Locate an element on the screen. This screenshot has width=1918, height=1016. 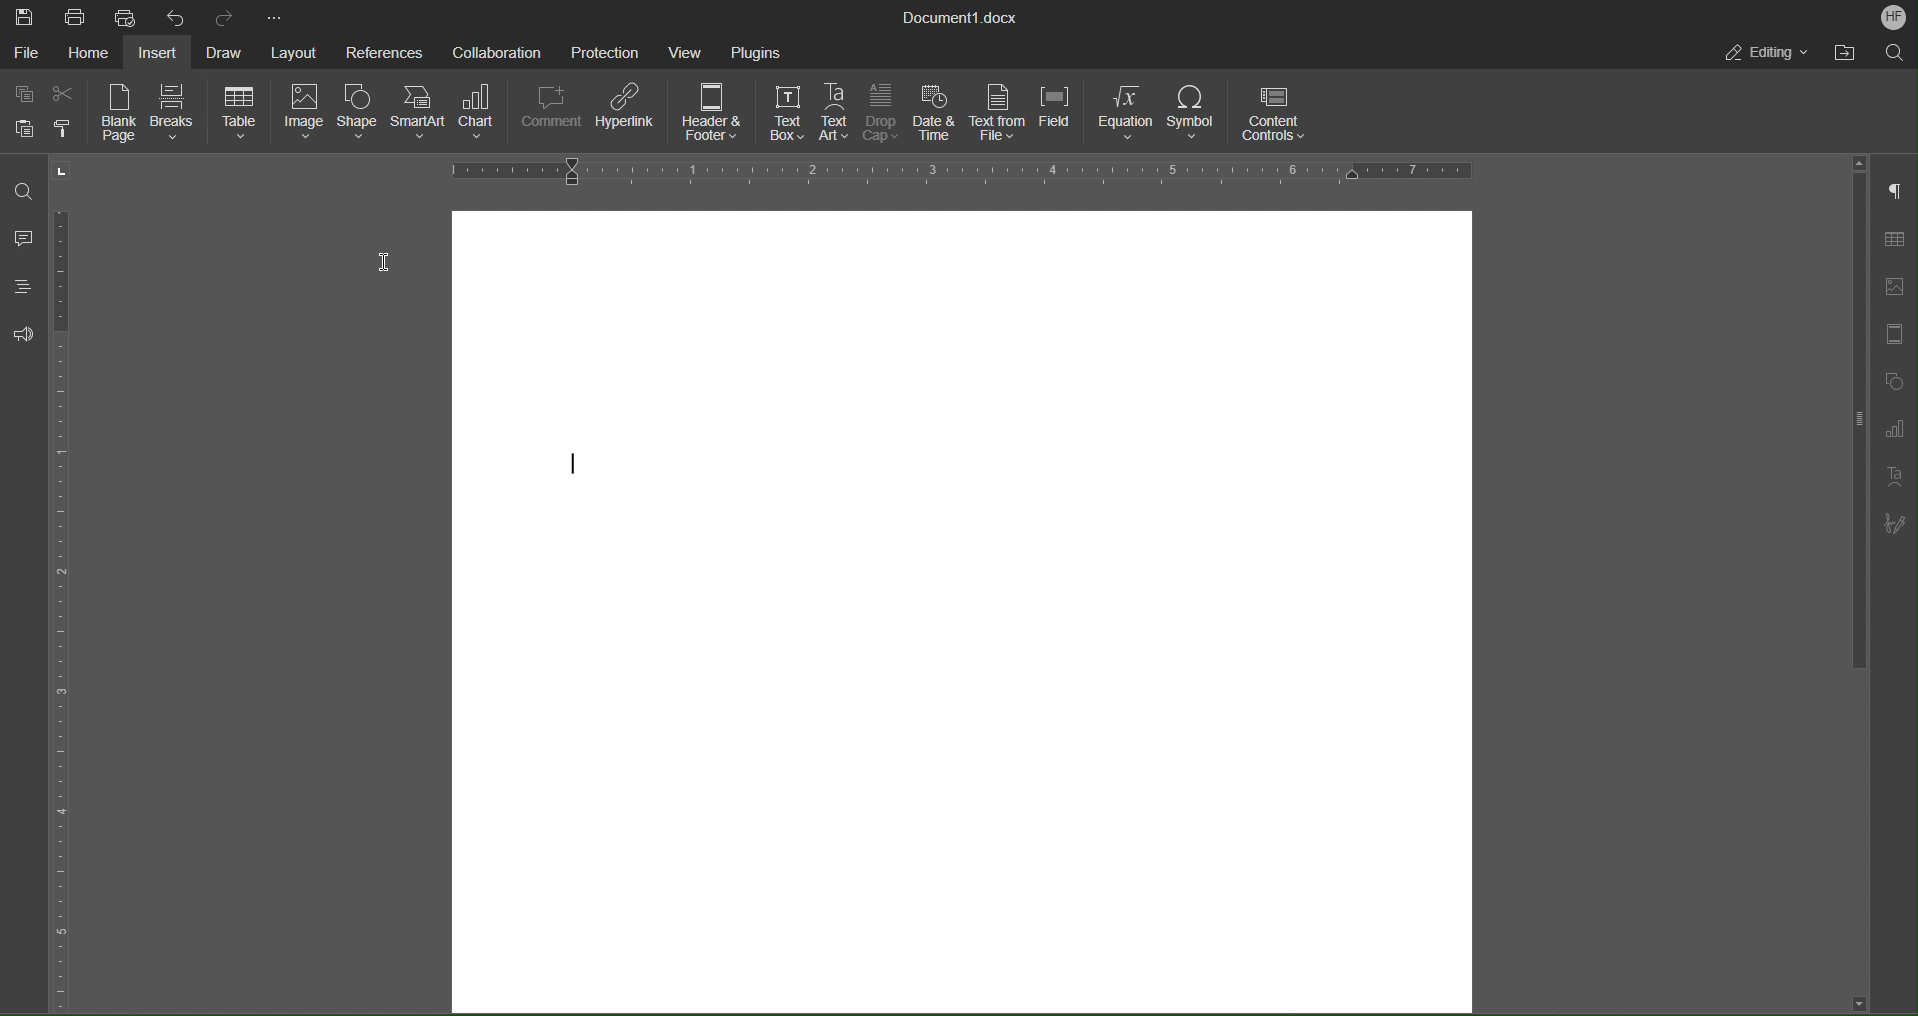
Equation is located at coordinates (1121, 115).